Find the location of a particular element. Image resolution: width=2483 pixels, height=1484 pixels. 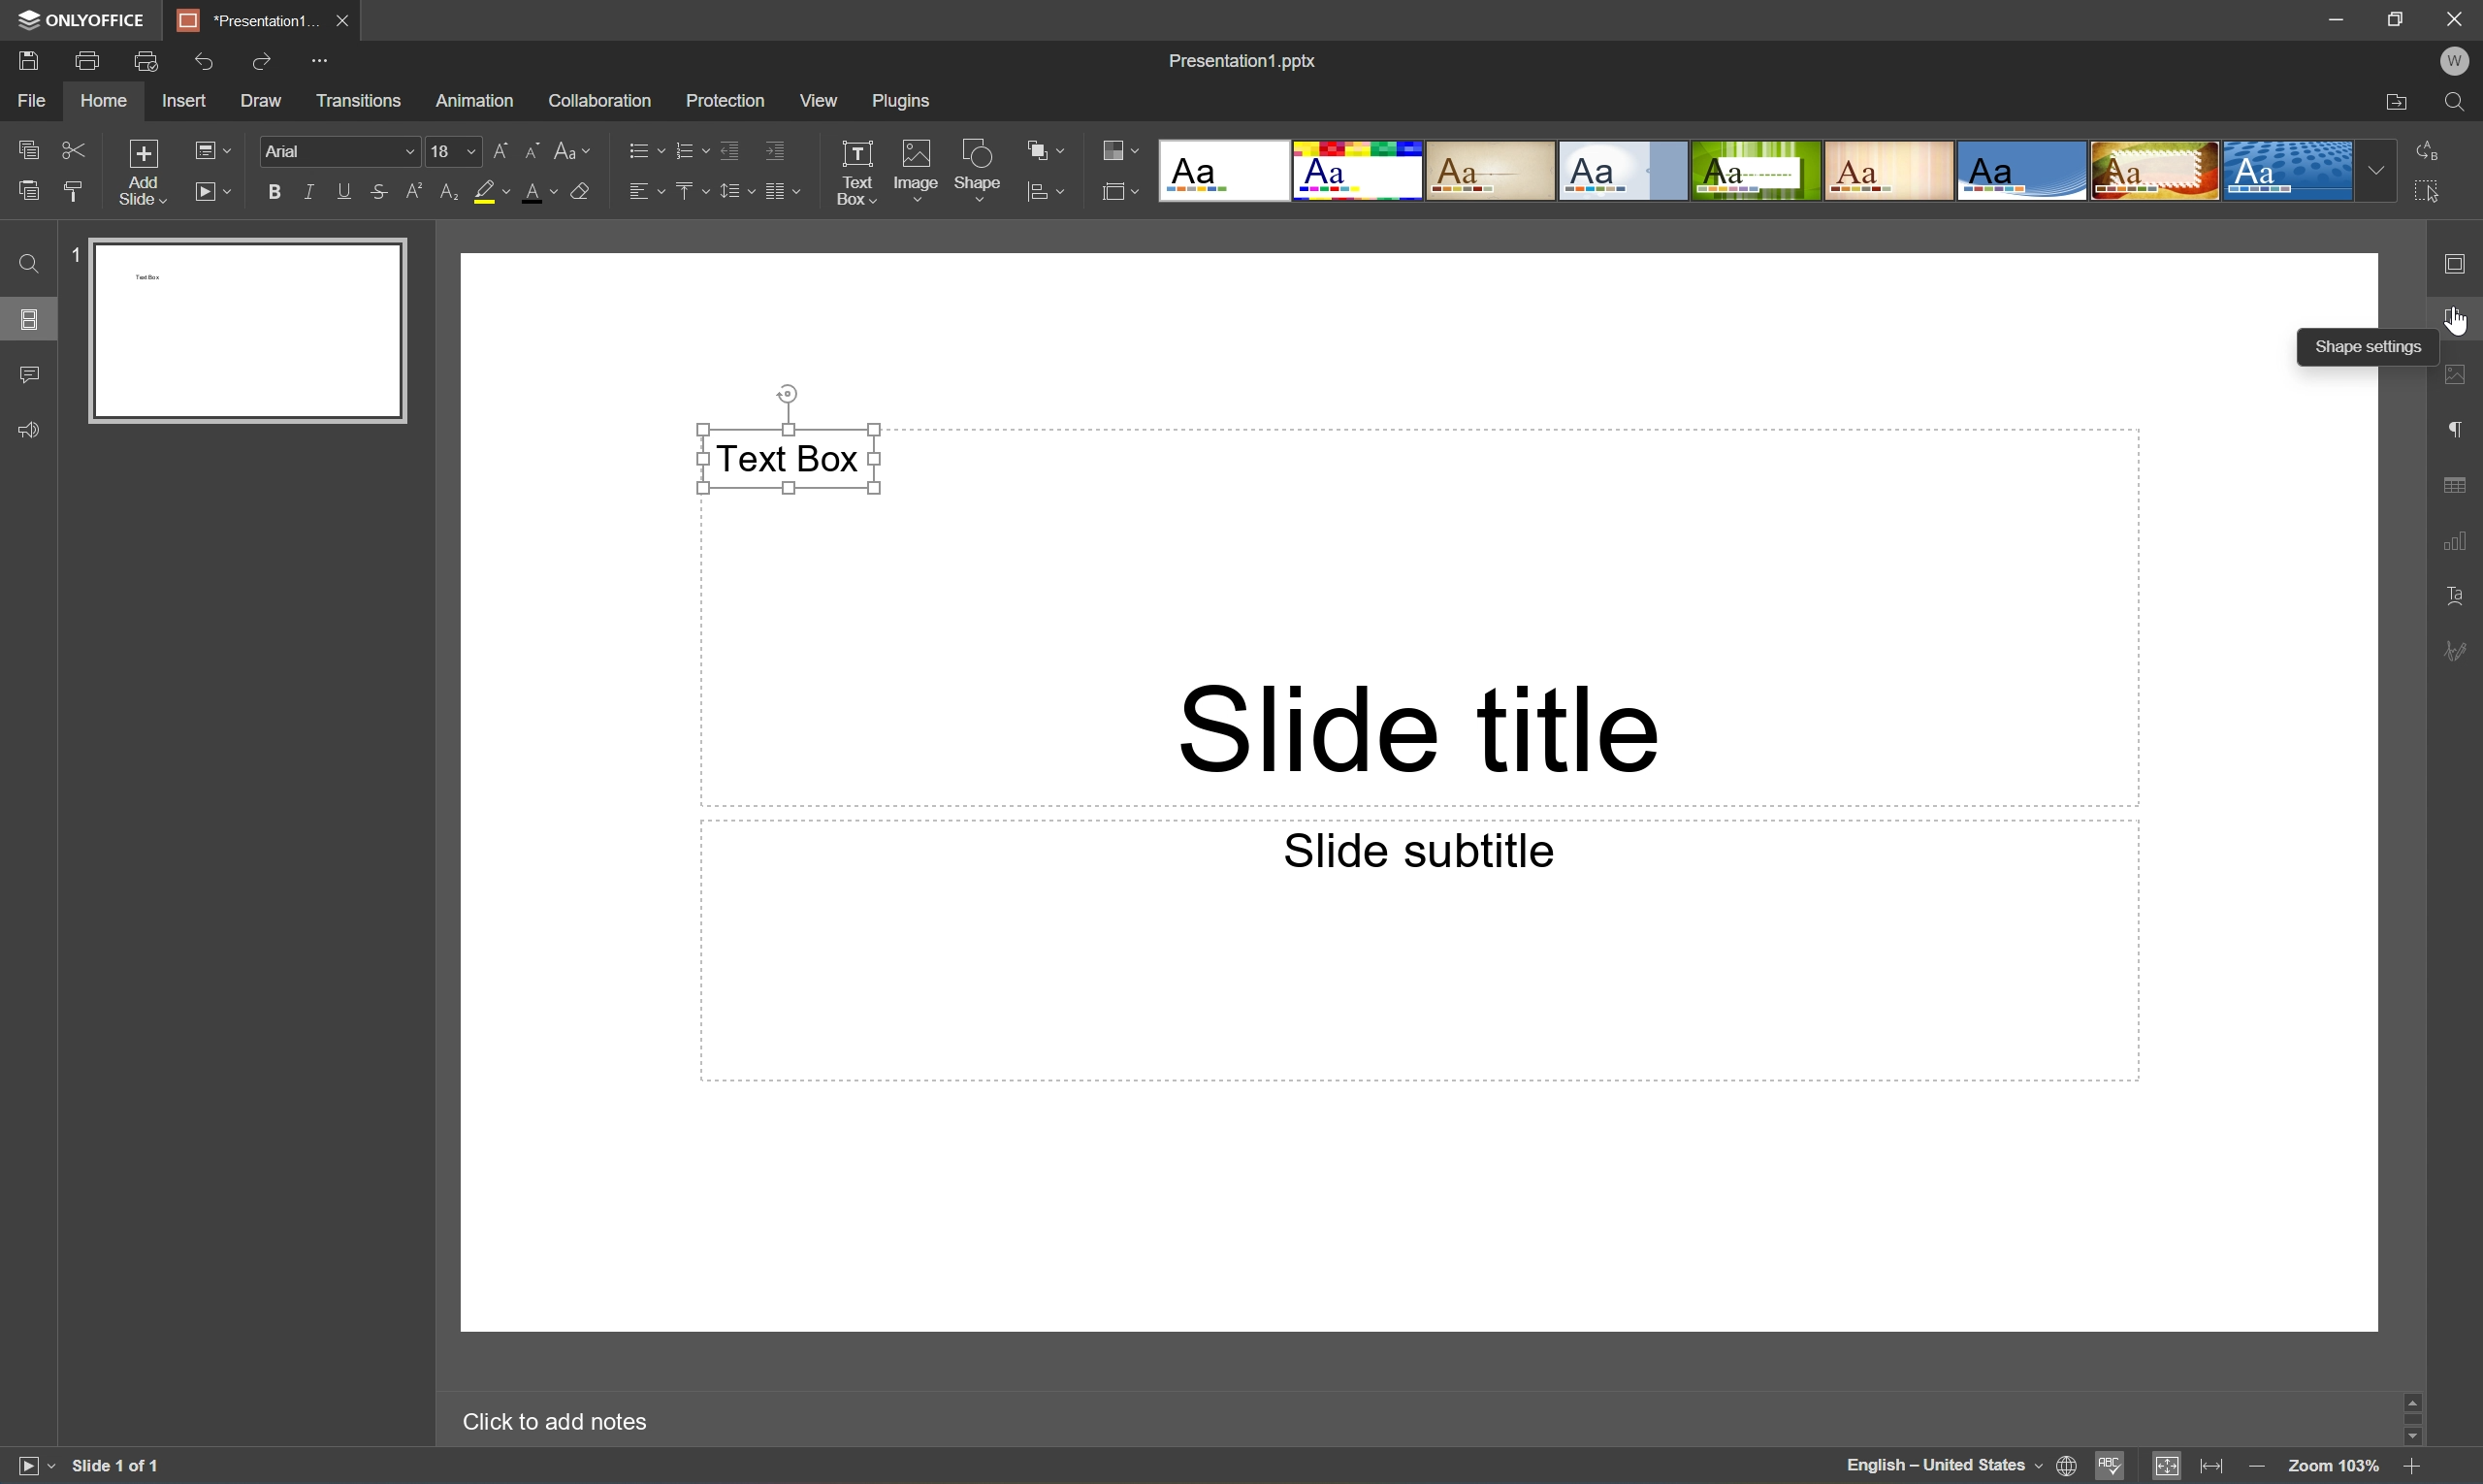

Underline is located at coordinates (340, 193).